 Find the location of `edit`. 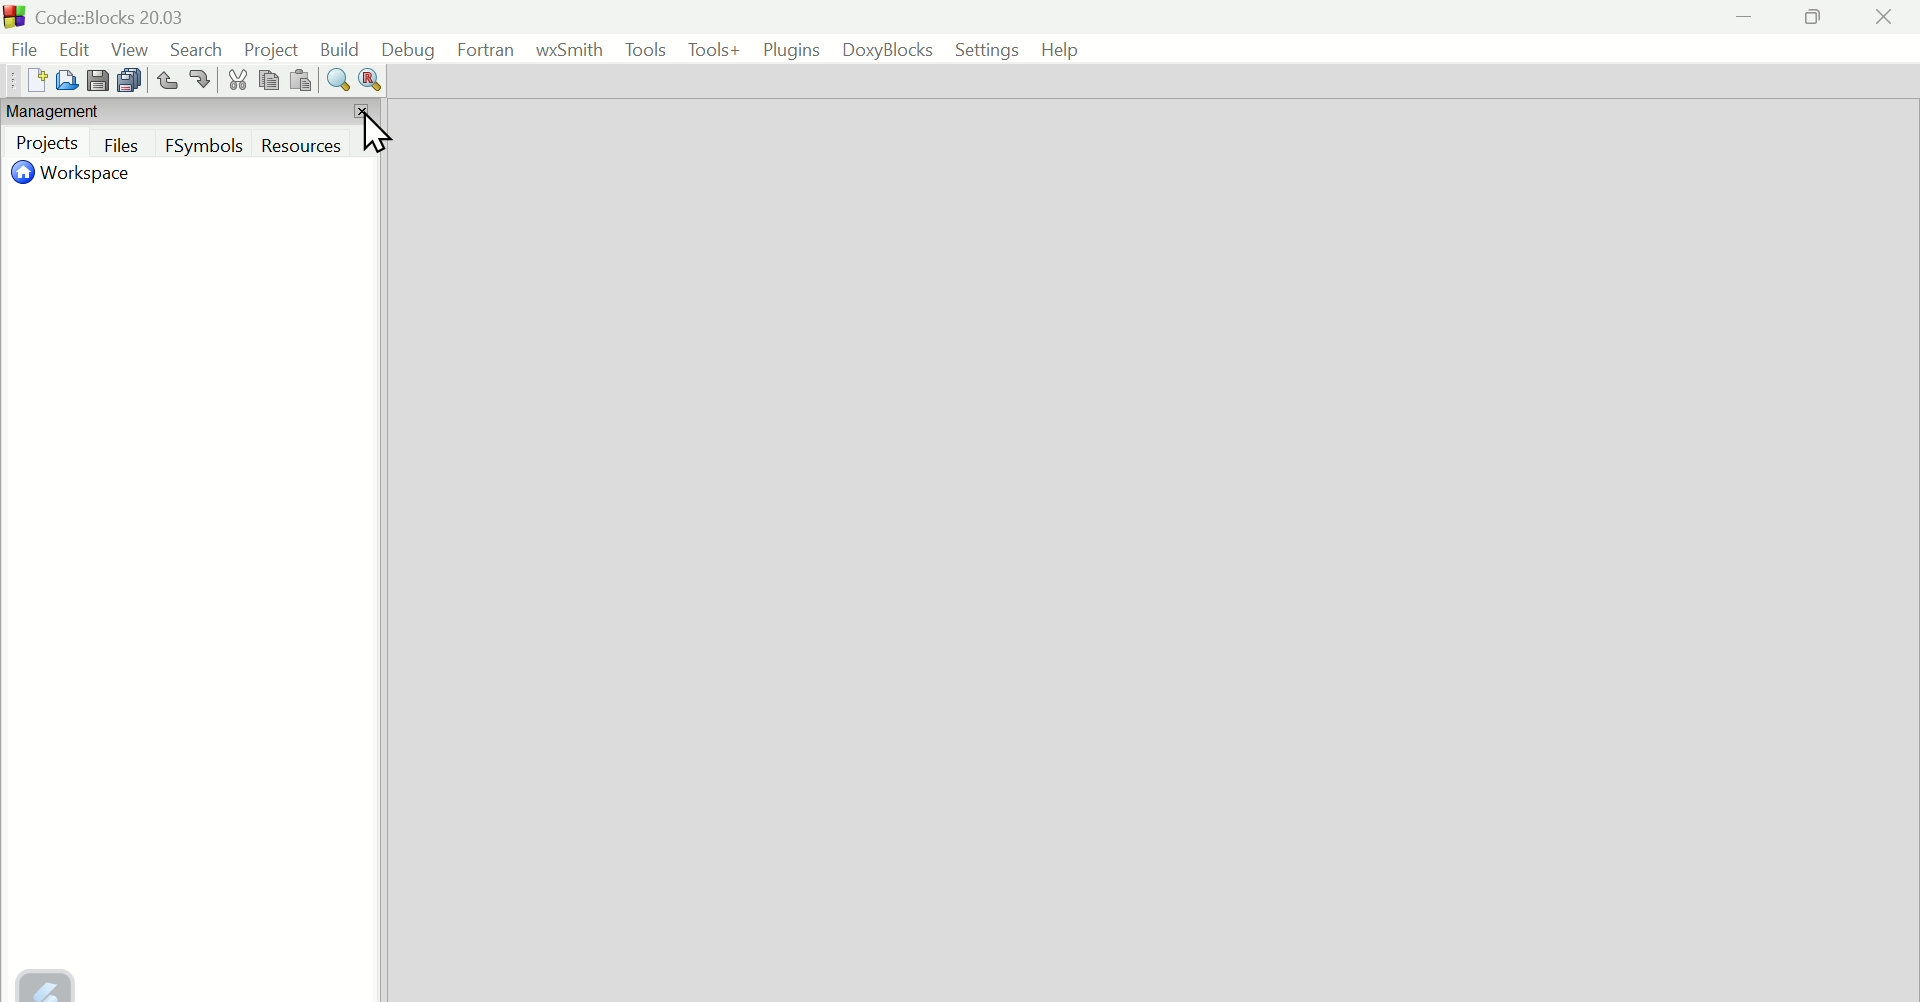

edit is located at coordinates (73, 48).